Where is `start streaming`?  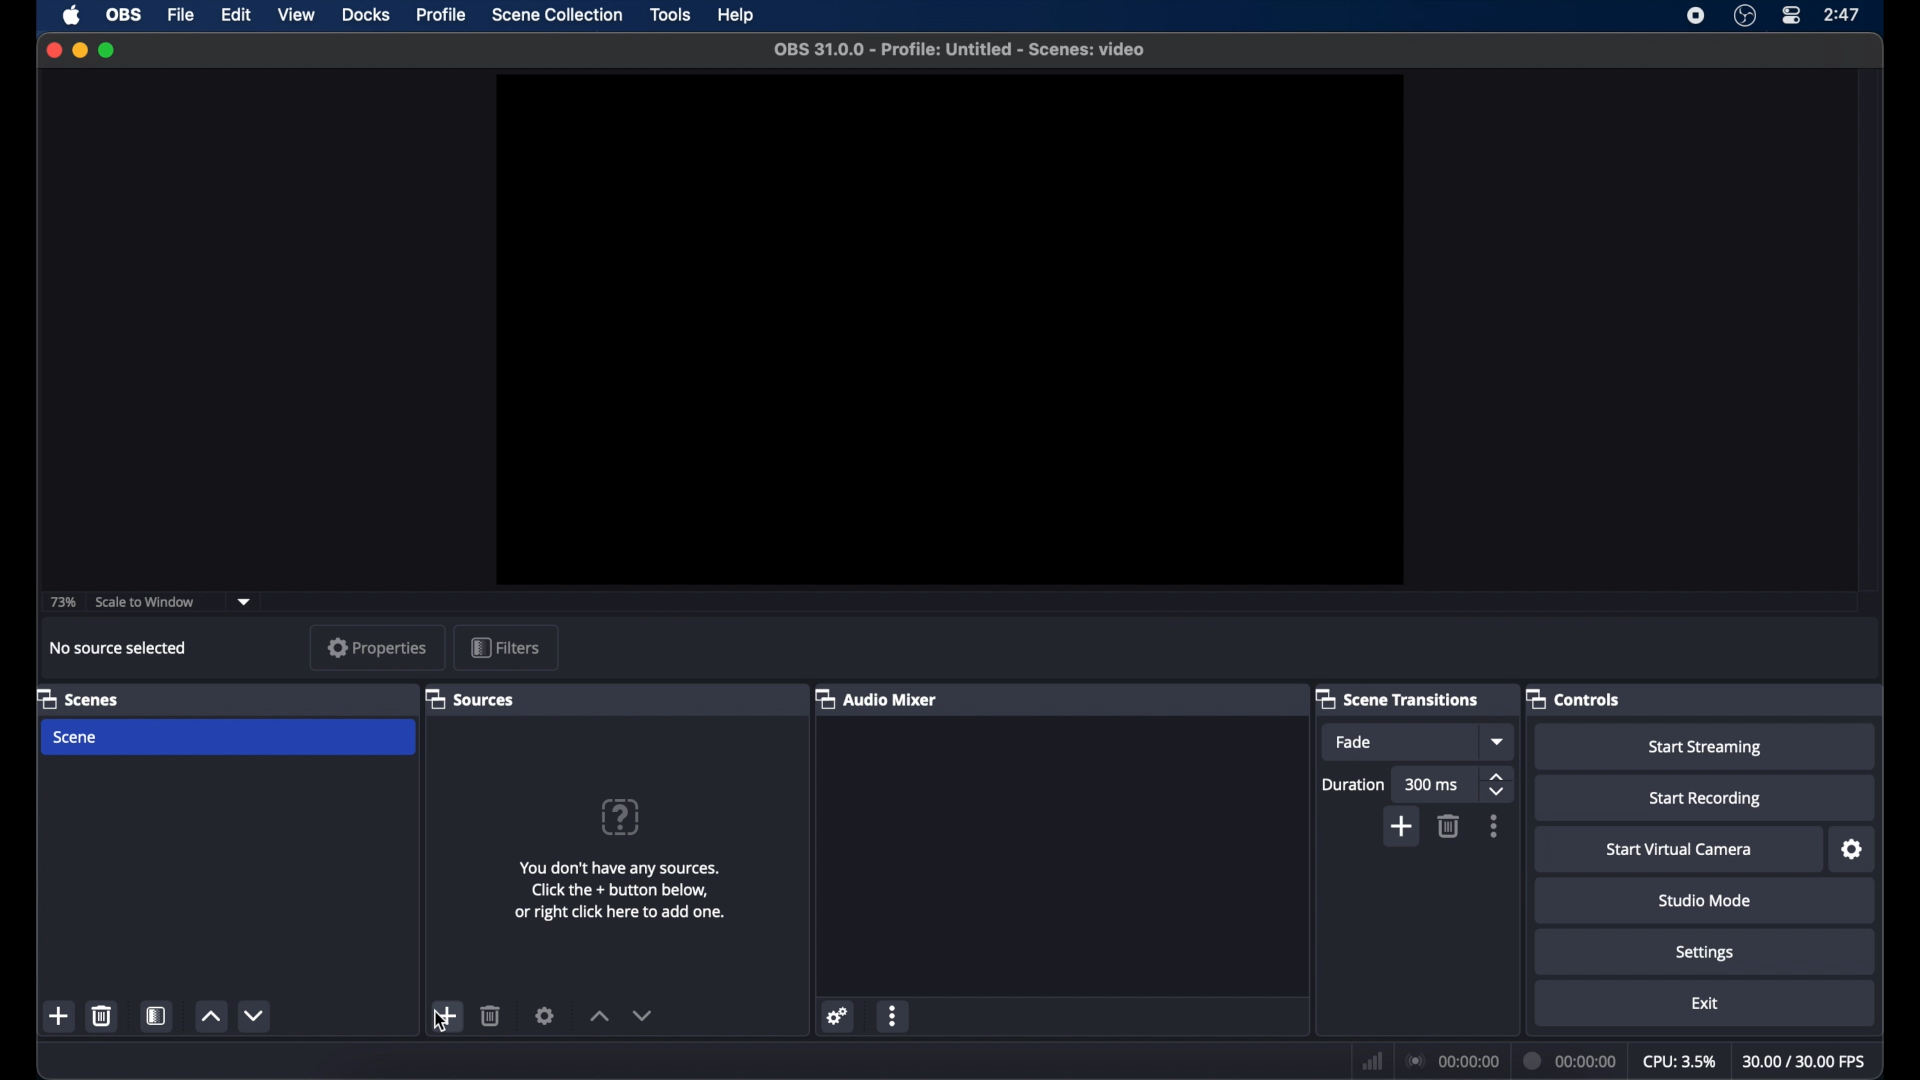 start streaming is located at coordinates (1704, 747).